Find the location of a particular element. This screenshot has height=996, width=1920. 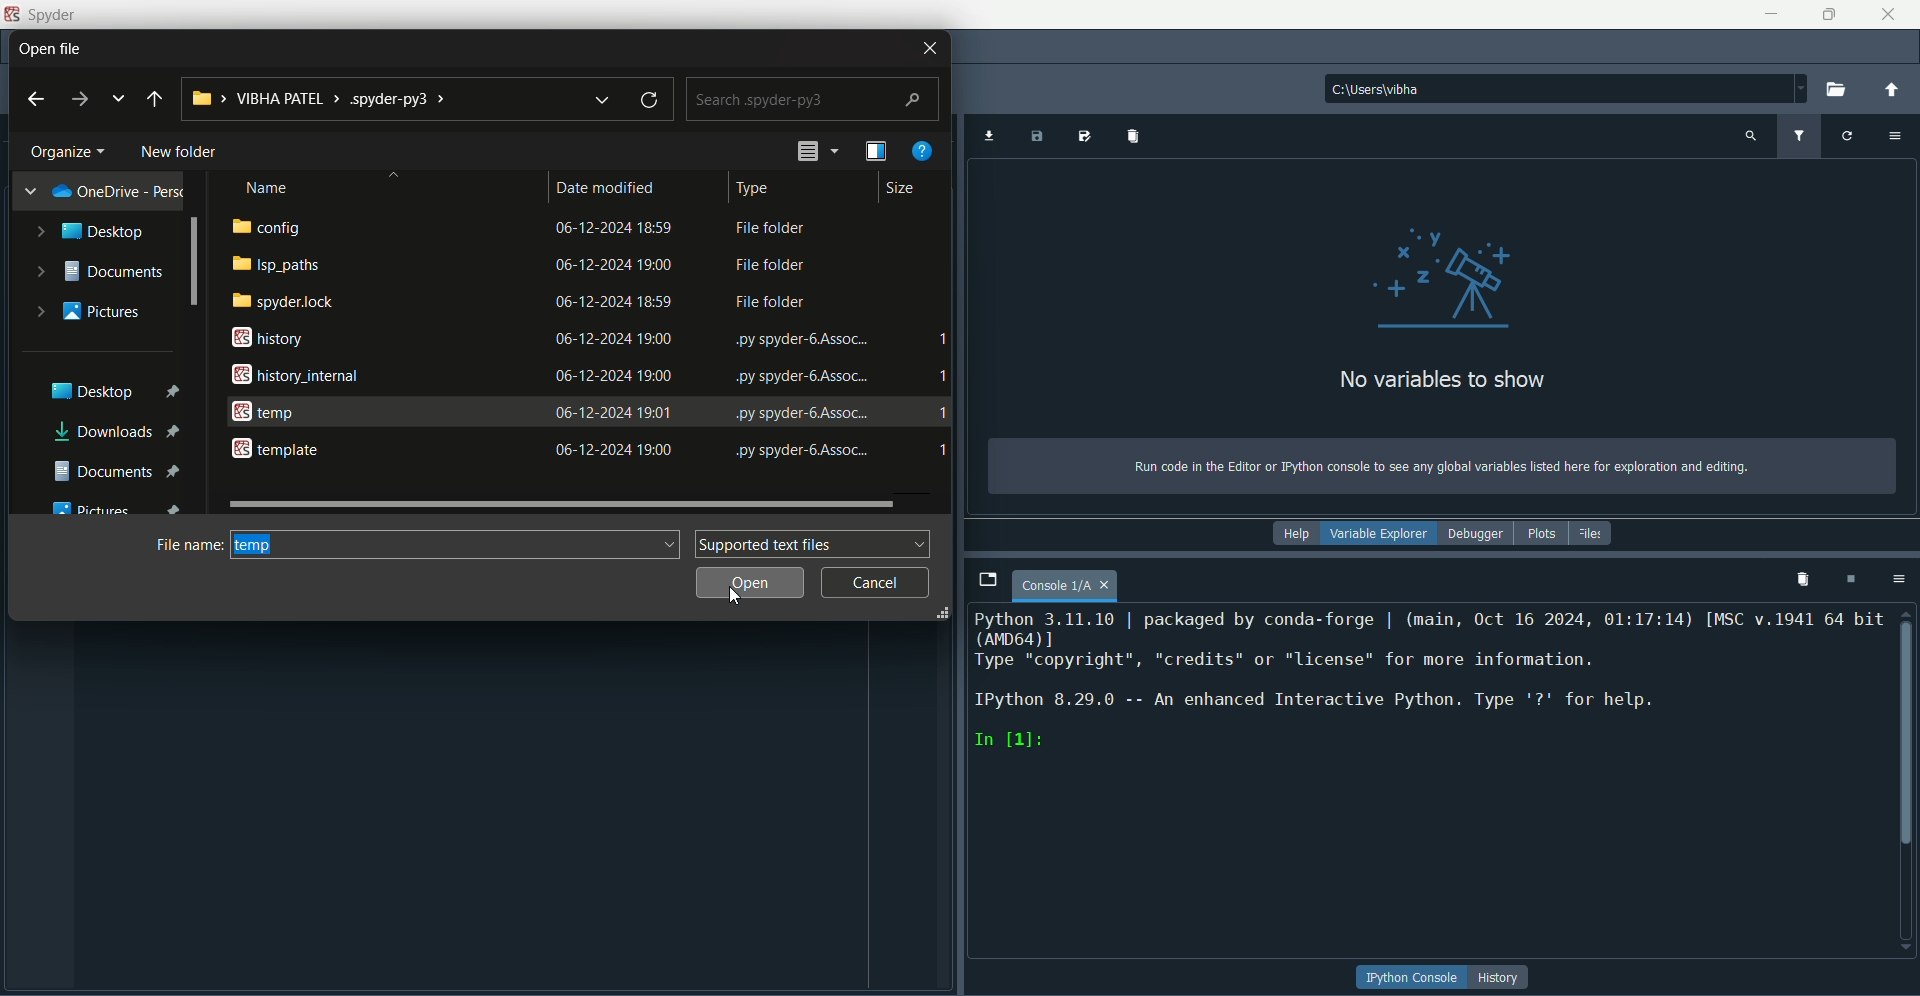

import variables is located at coordinates (1131, 137).